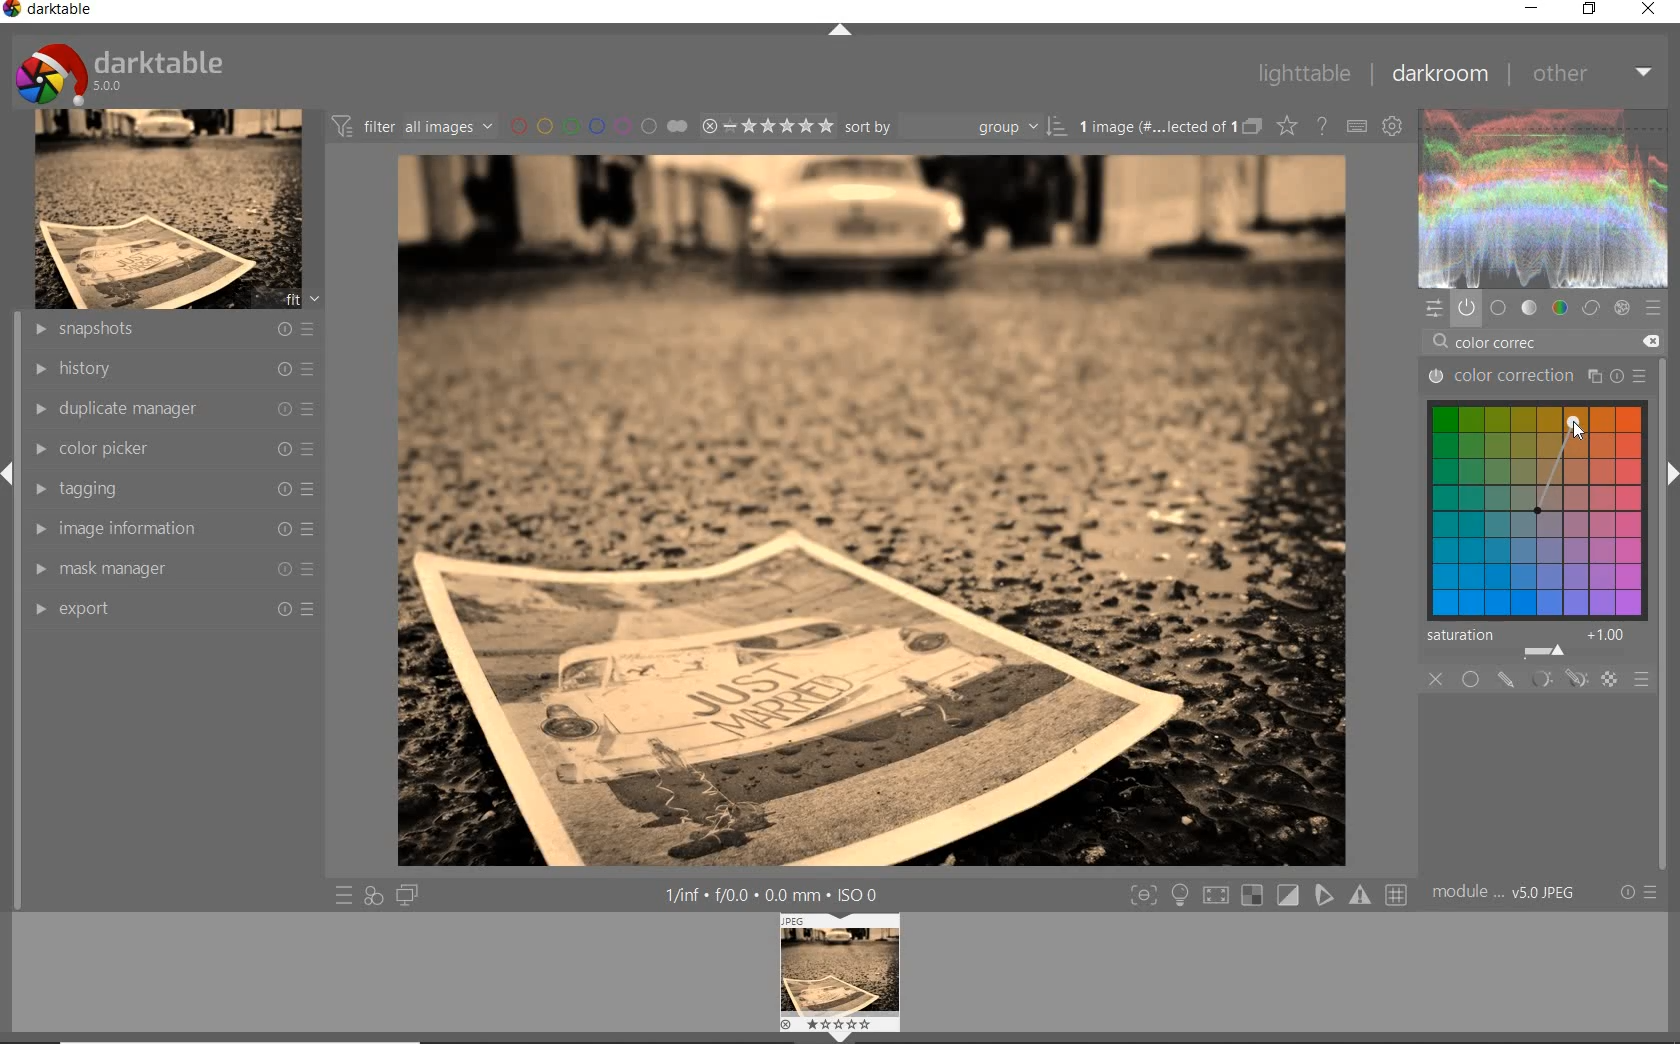 This screenshot has width=1680, height=1044. What do you see at coordinates (1642, 680) in the screenshot?
I see `blending options` at bounding box center [1642, 680].